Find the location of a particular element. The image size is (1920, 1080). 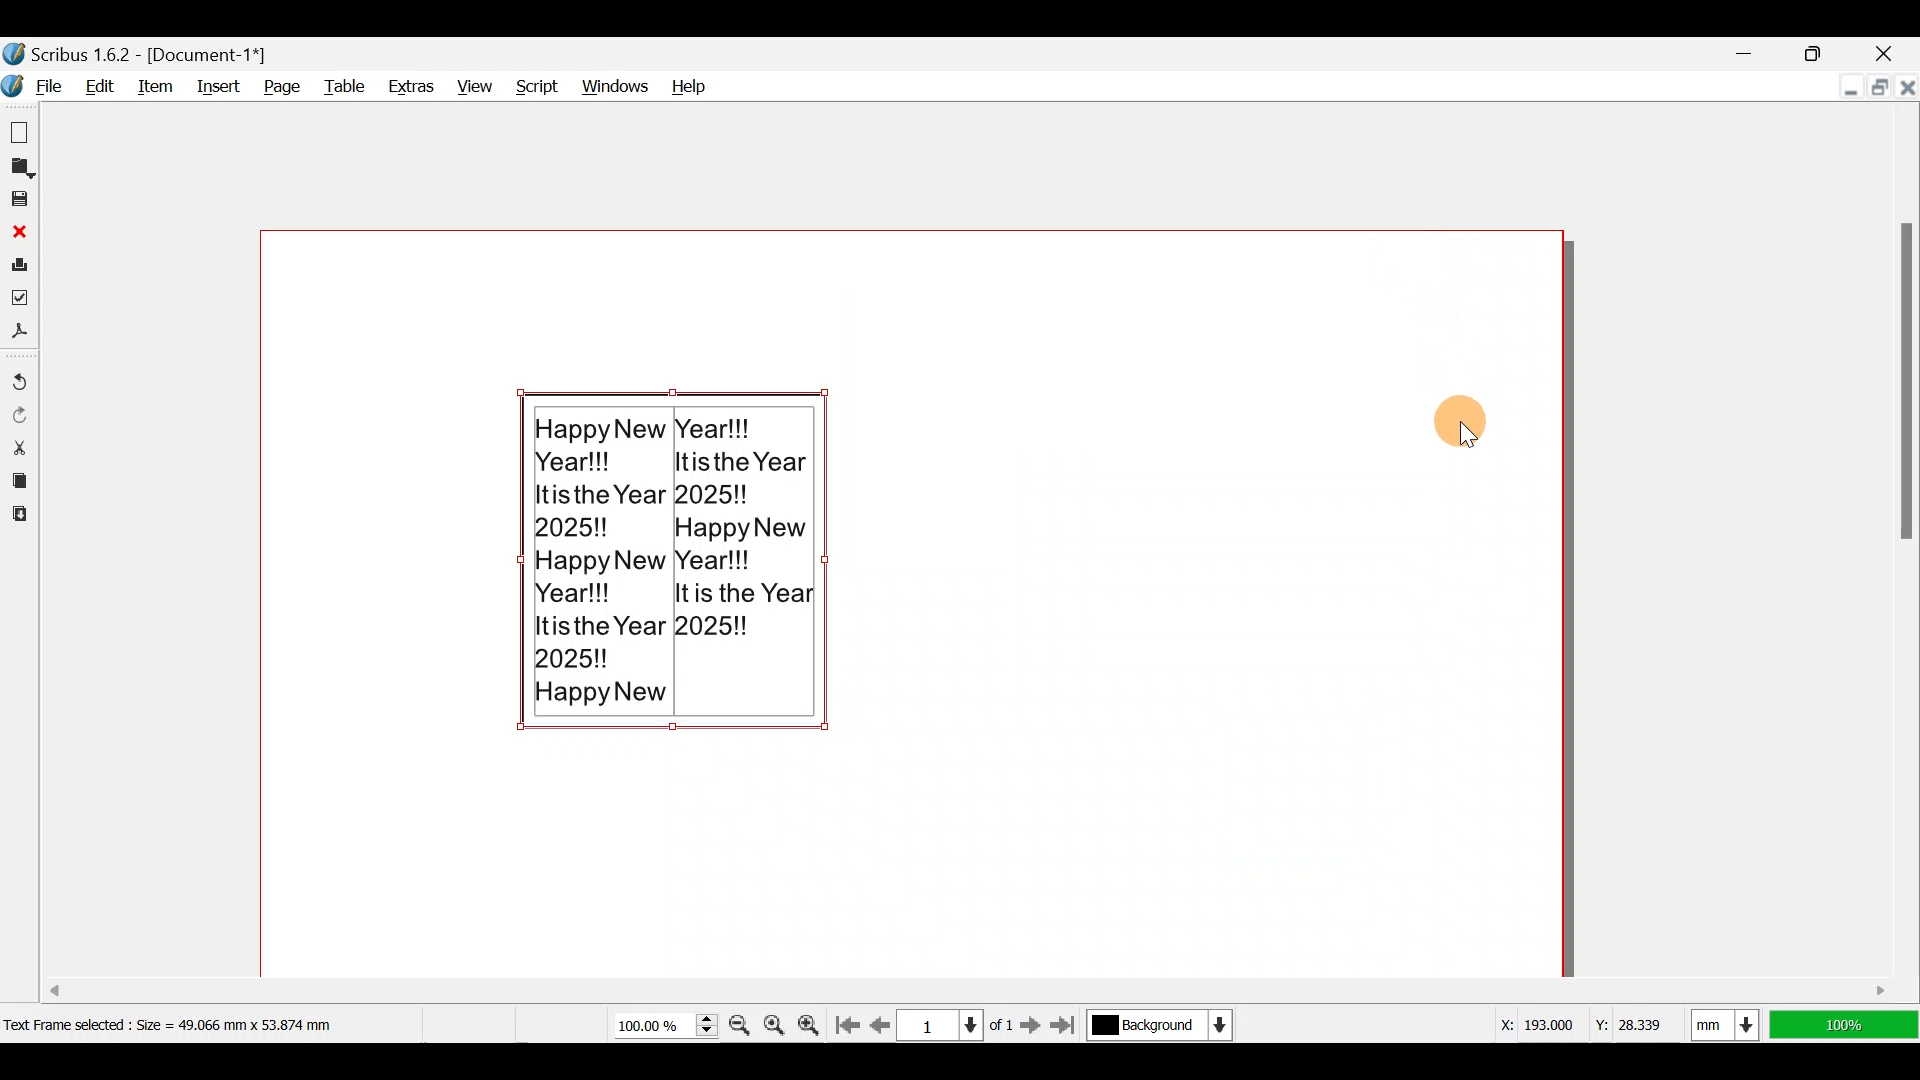

Preflight verifier is located at coordinates (22, 302).